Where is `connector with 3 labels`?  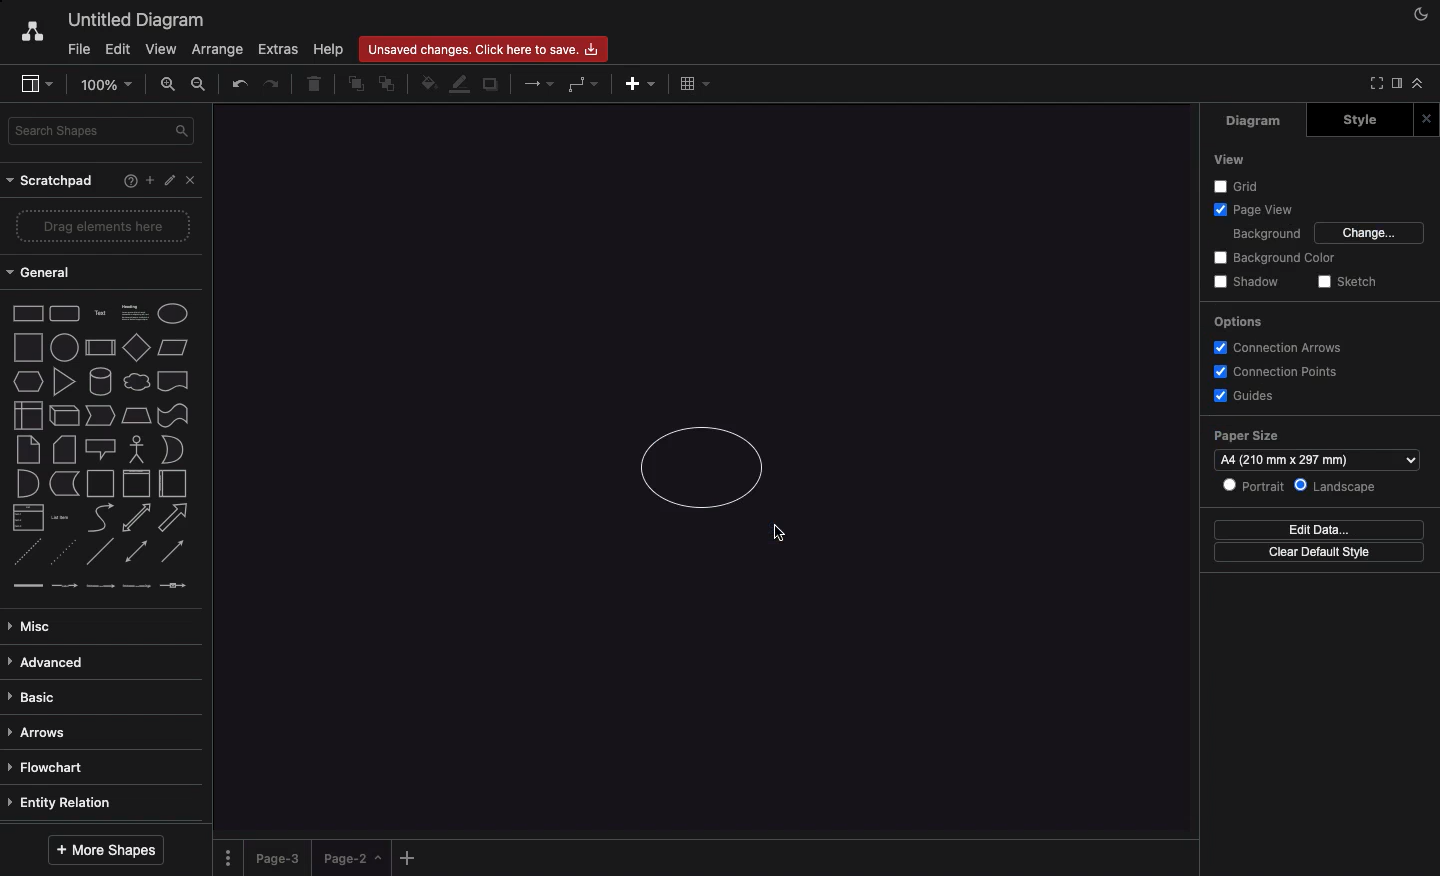
connector with 3 labels is located at coordinates (137, 586).